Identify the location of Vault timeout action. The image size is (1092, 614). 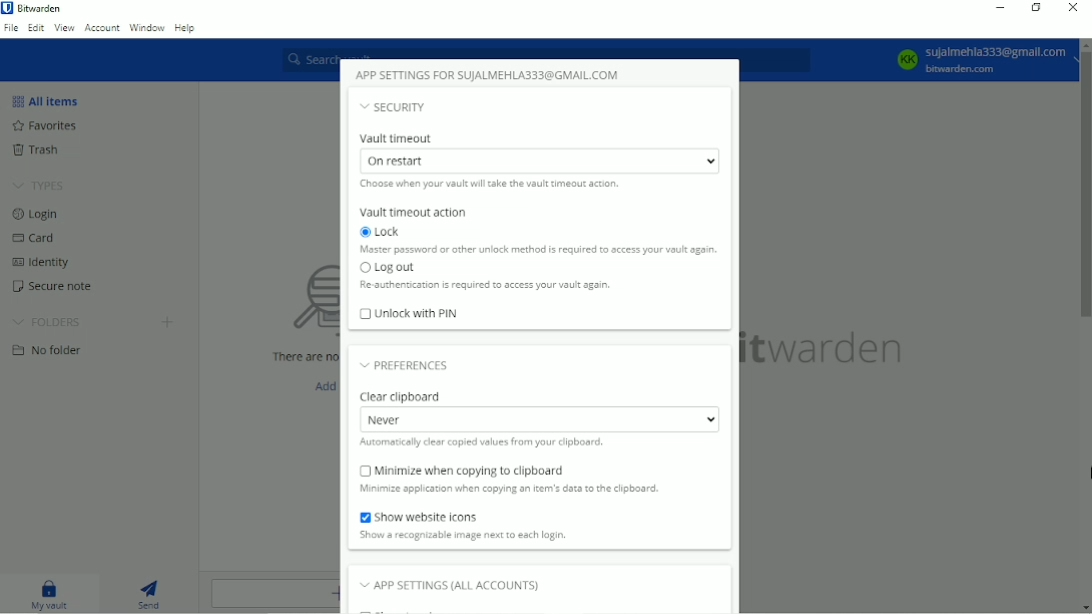
(412, 212).